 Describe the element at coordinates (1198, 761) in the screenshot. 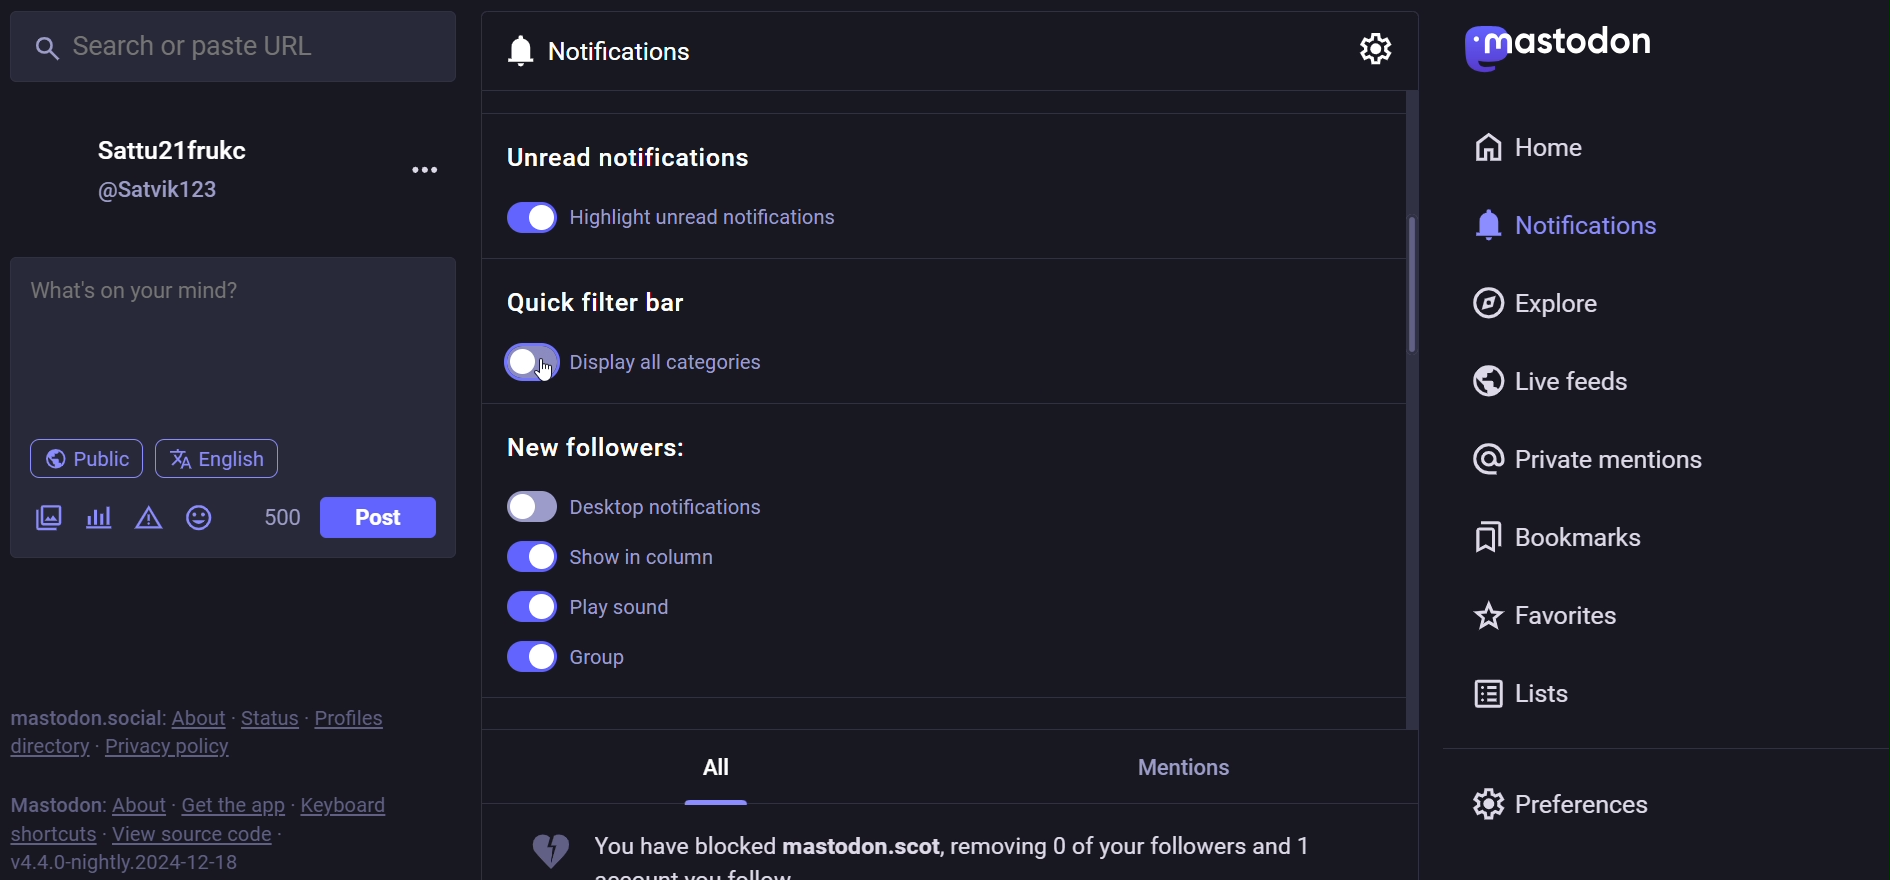

I see `mention` at that location.